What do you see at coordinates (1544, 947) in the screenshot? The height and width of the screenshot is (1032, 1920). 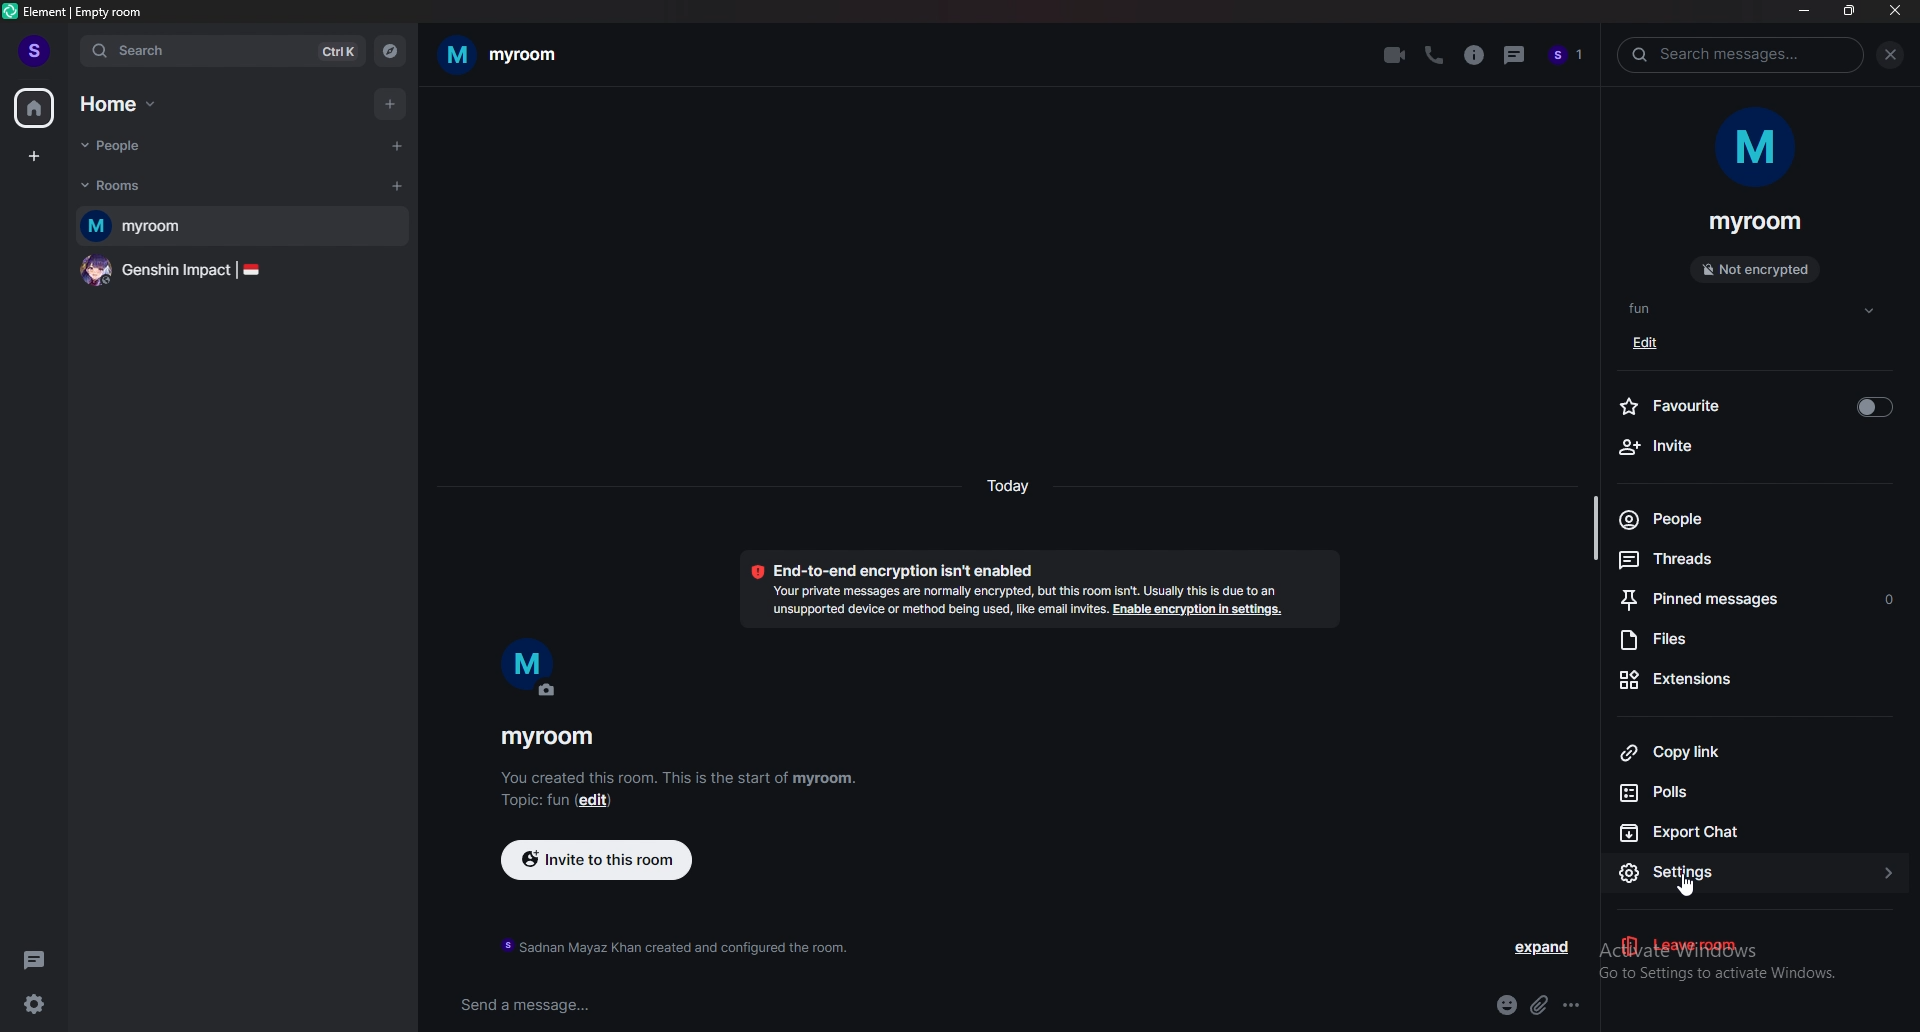 I see `expand` at bounding box center [1544, 947].